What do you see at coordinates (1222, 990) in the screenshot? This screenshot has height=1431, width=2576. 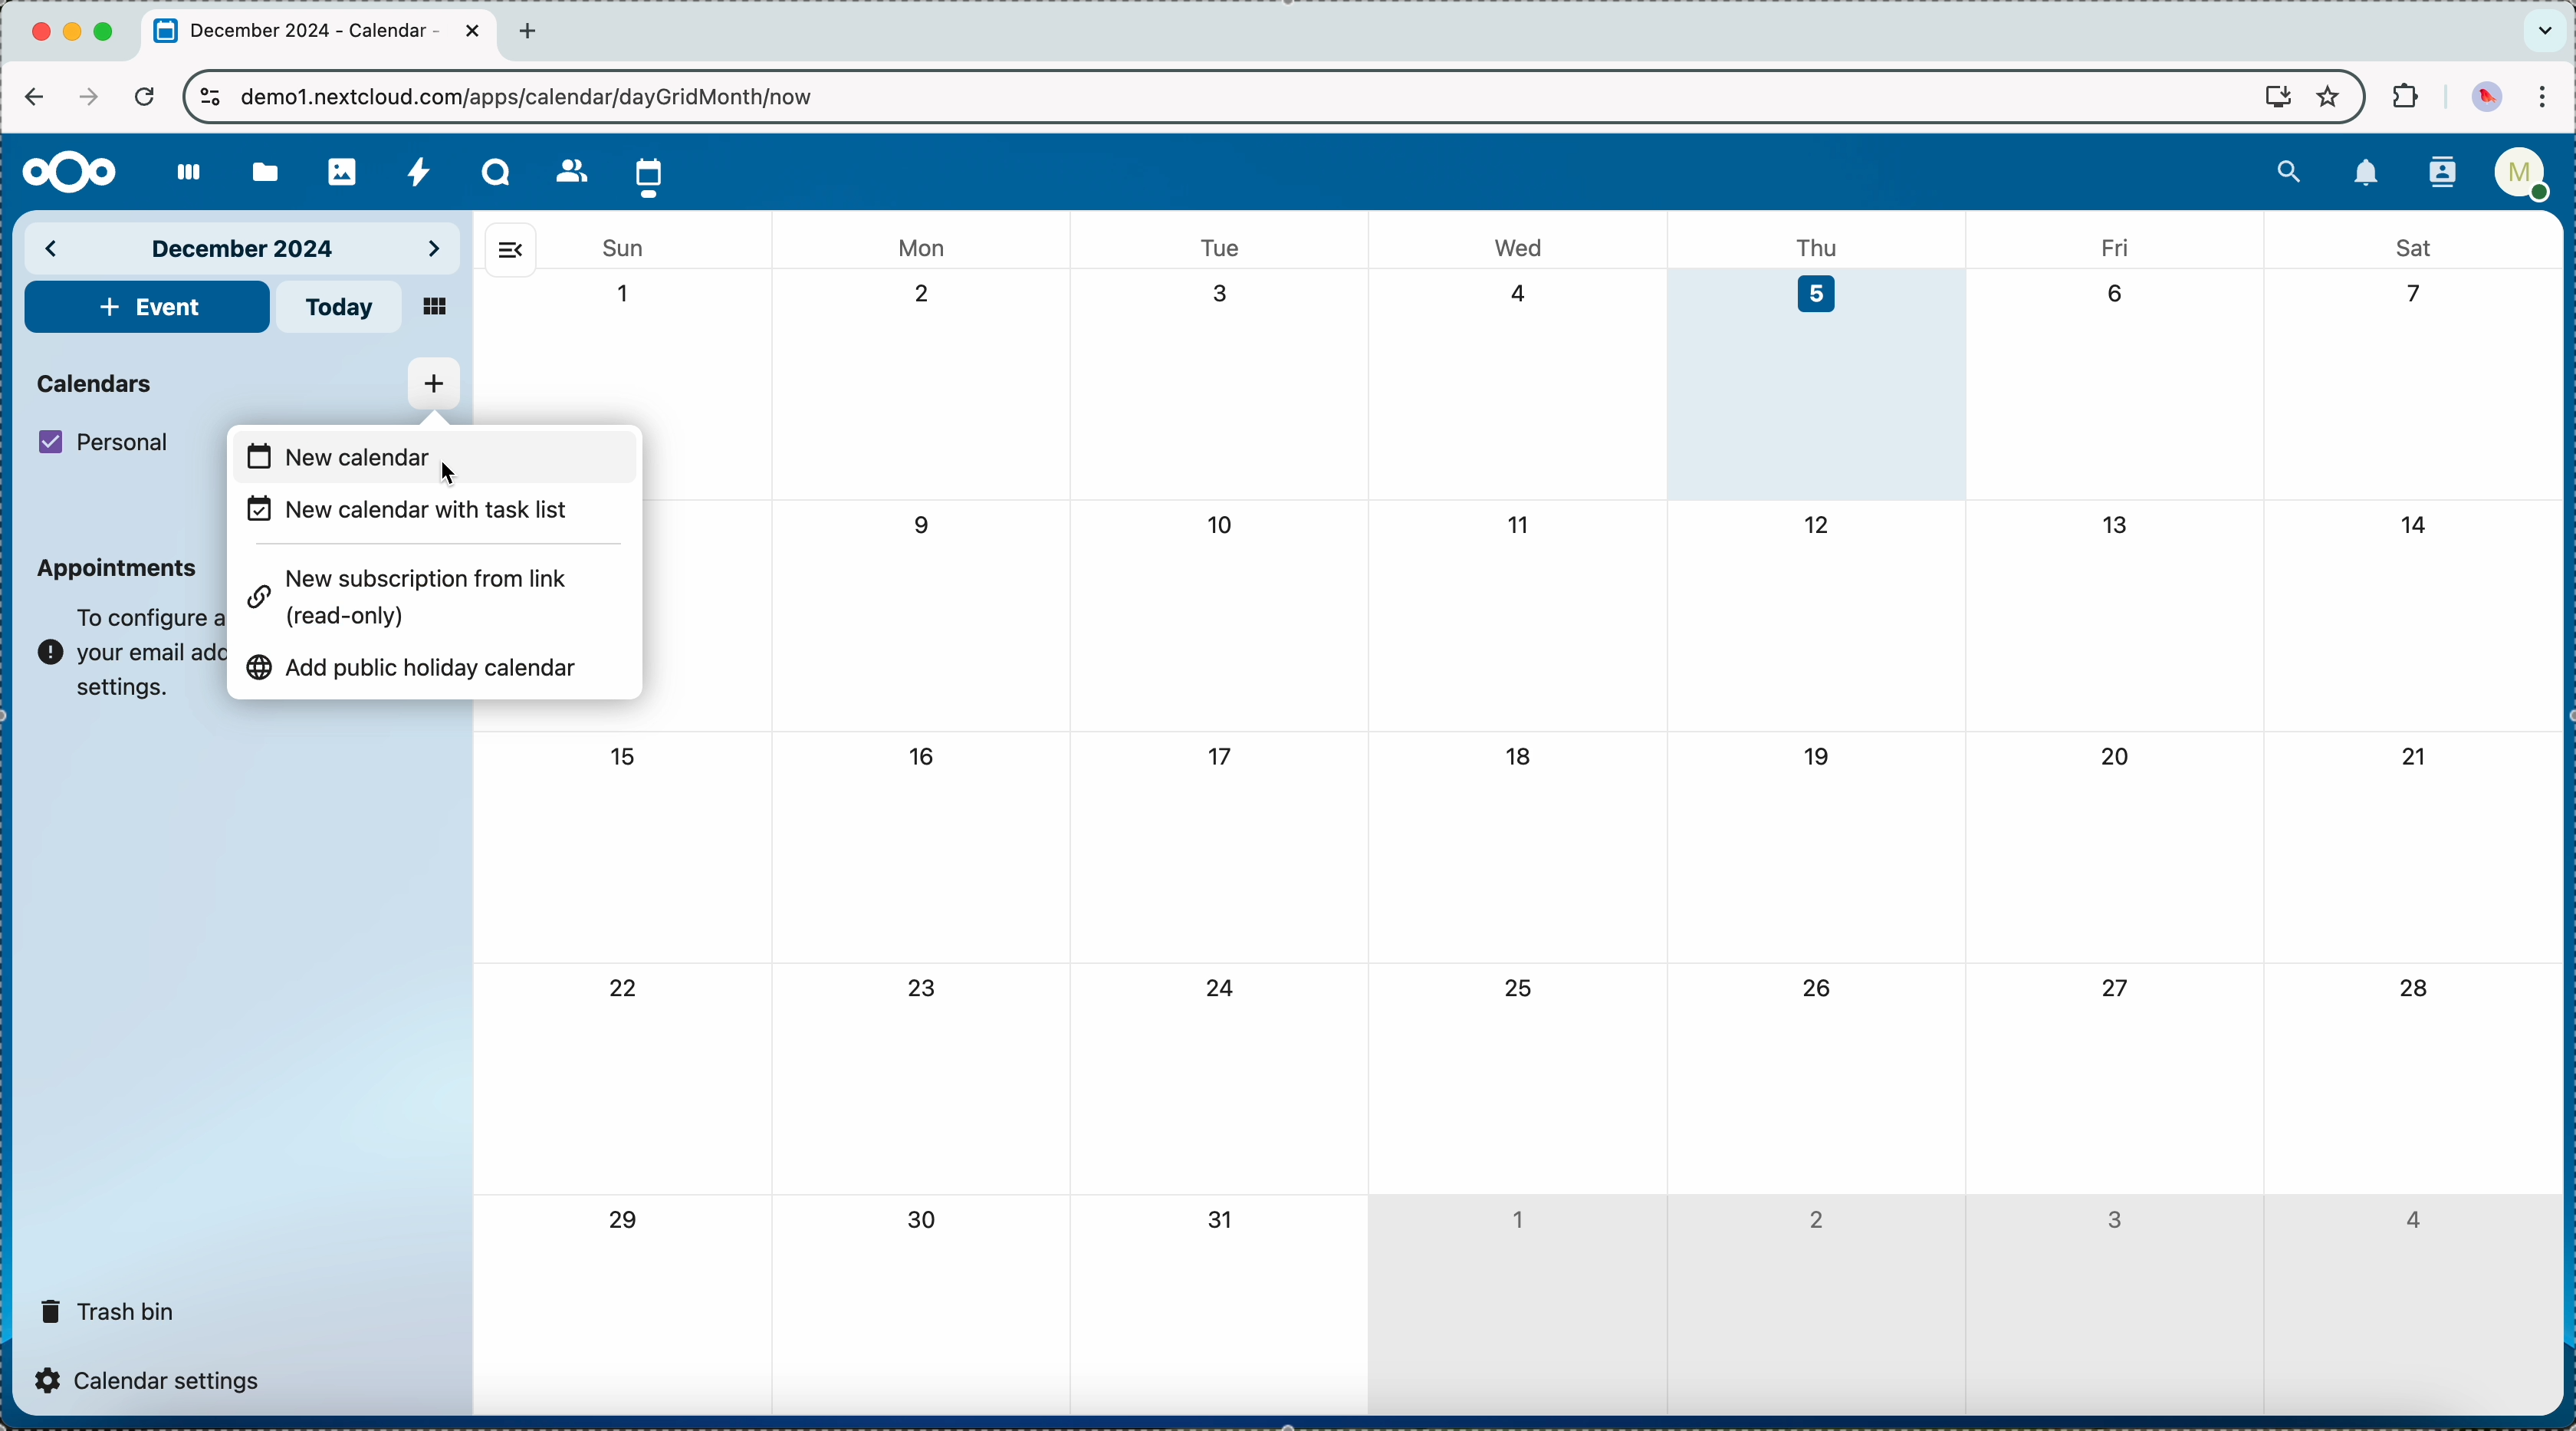 I see `24` at bounding box center [1222, 990].